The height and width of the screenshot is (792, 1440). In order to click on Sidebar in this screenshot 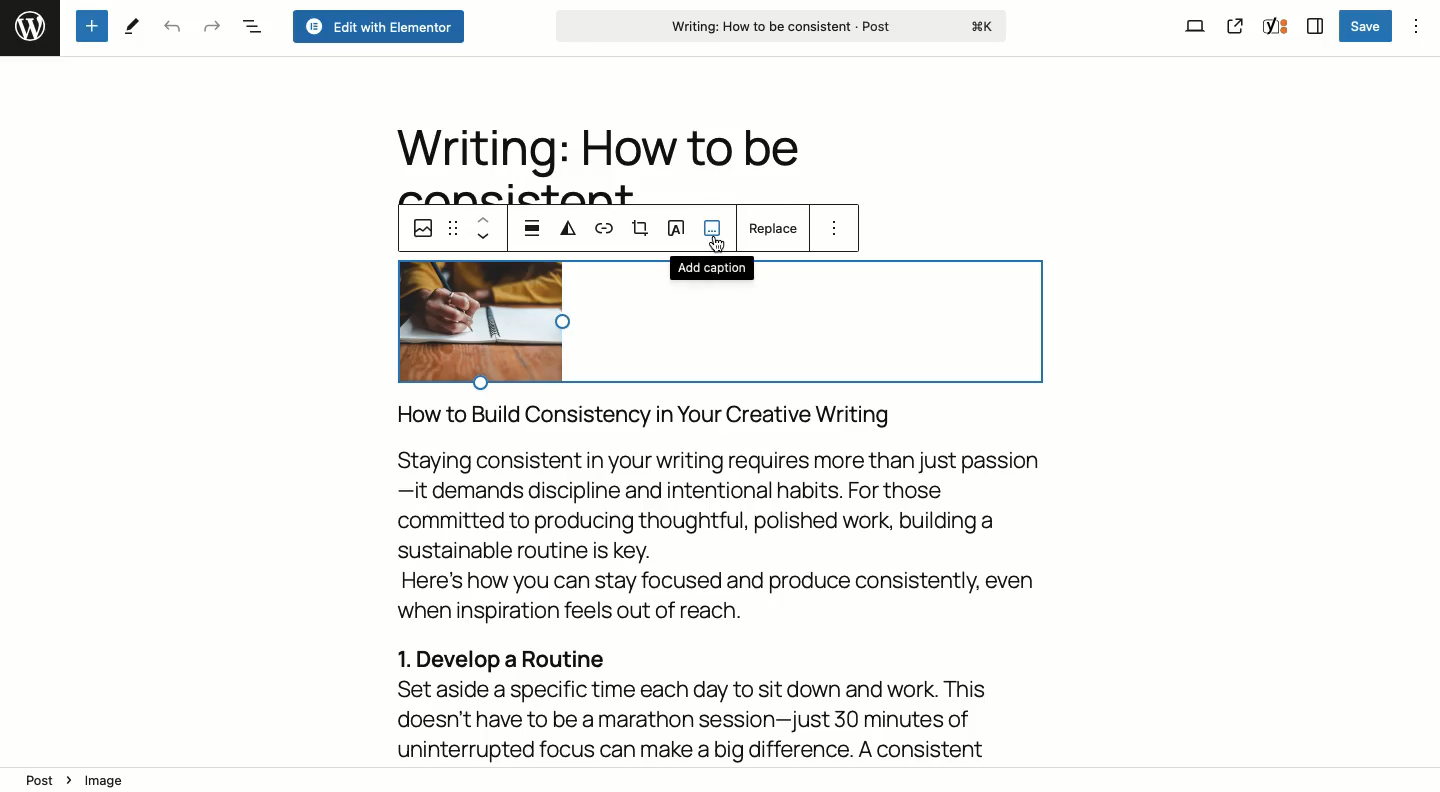, I will do `click(1312, 27)`.